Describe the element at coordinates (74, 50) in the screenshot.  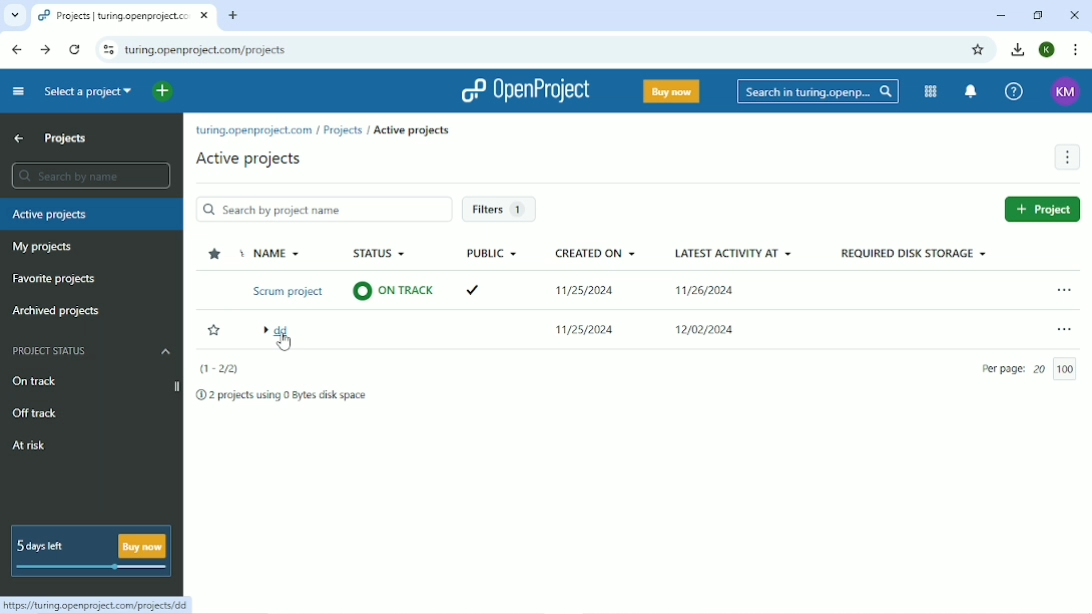
I see `Reload this page` at that location.